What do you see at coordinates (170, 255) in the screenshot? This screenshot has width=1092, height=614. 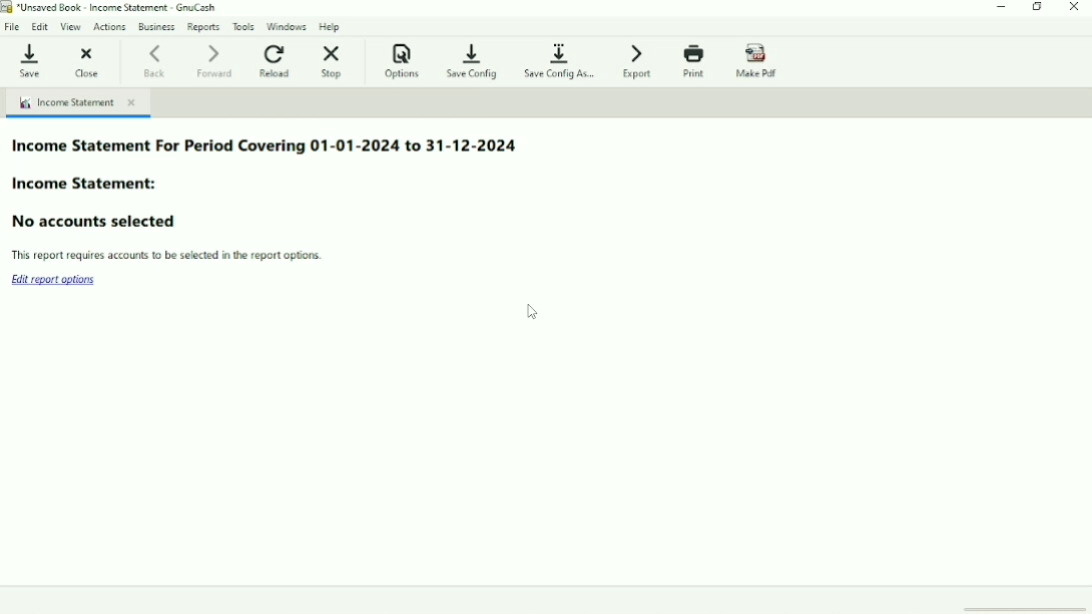 I see `This report requires accounts to be selected in the report options.` at bounding box center [170, 255].